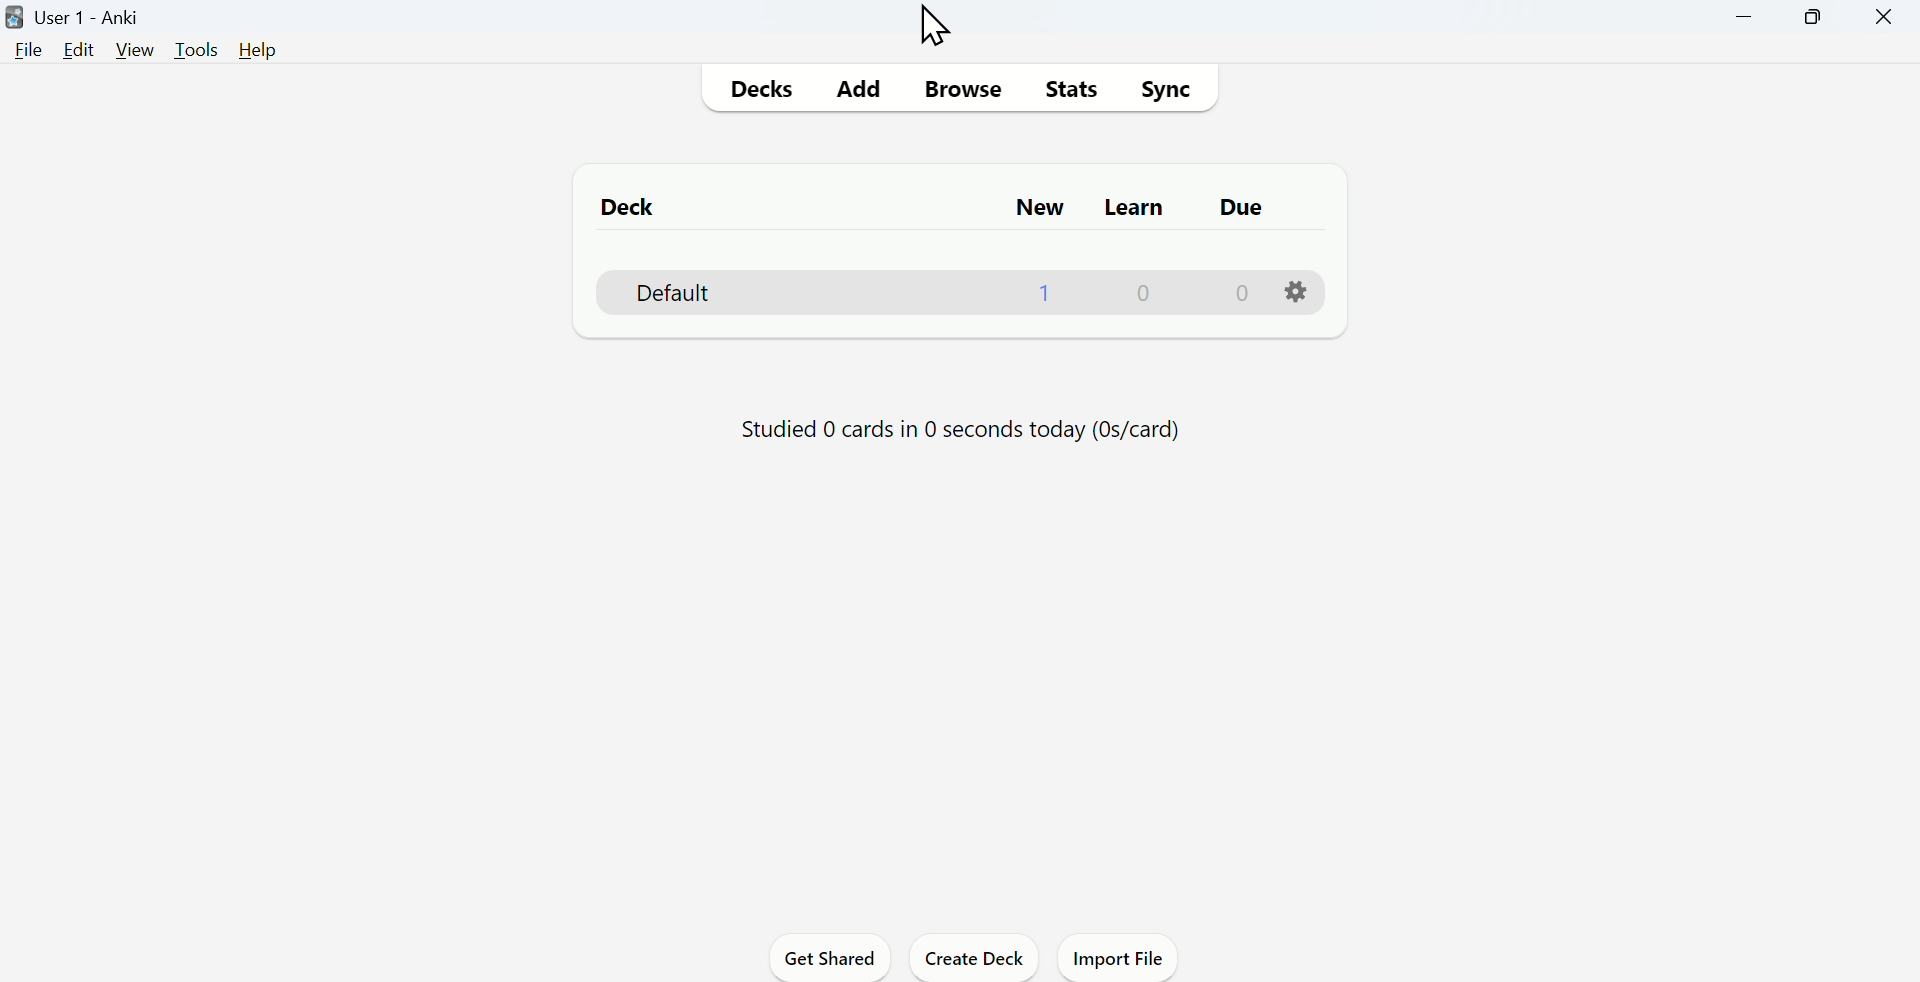  Describe the element at coordinates (1236, 208) in the screenshot. I see `Due` at that location.